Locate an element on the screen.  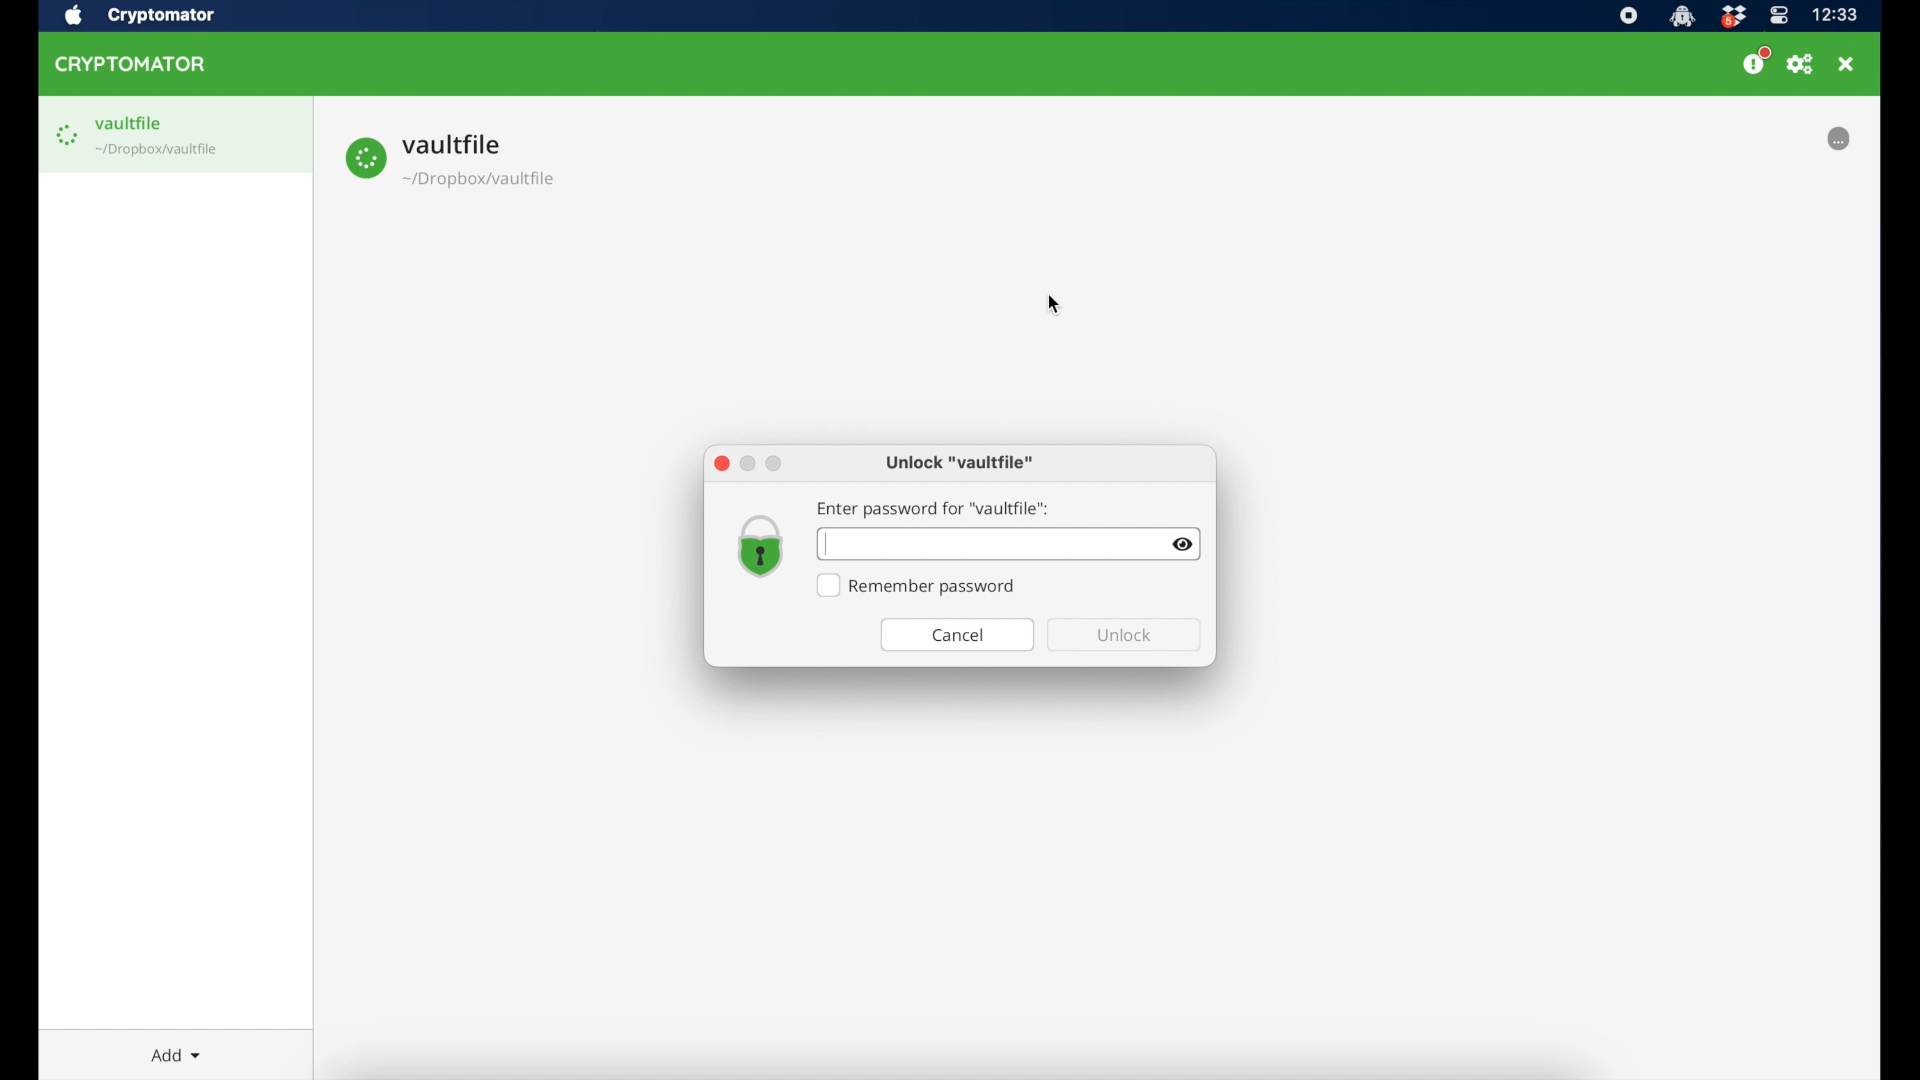
donate us is located at coordinates (1756, 61).